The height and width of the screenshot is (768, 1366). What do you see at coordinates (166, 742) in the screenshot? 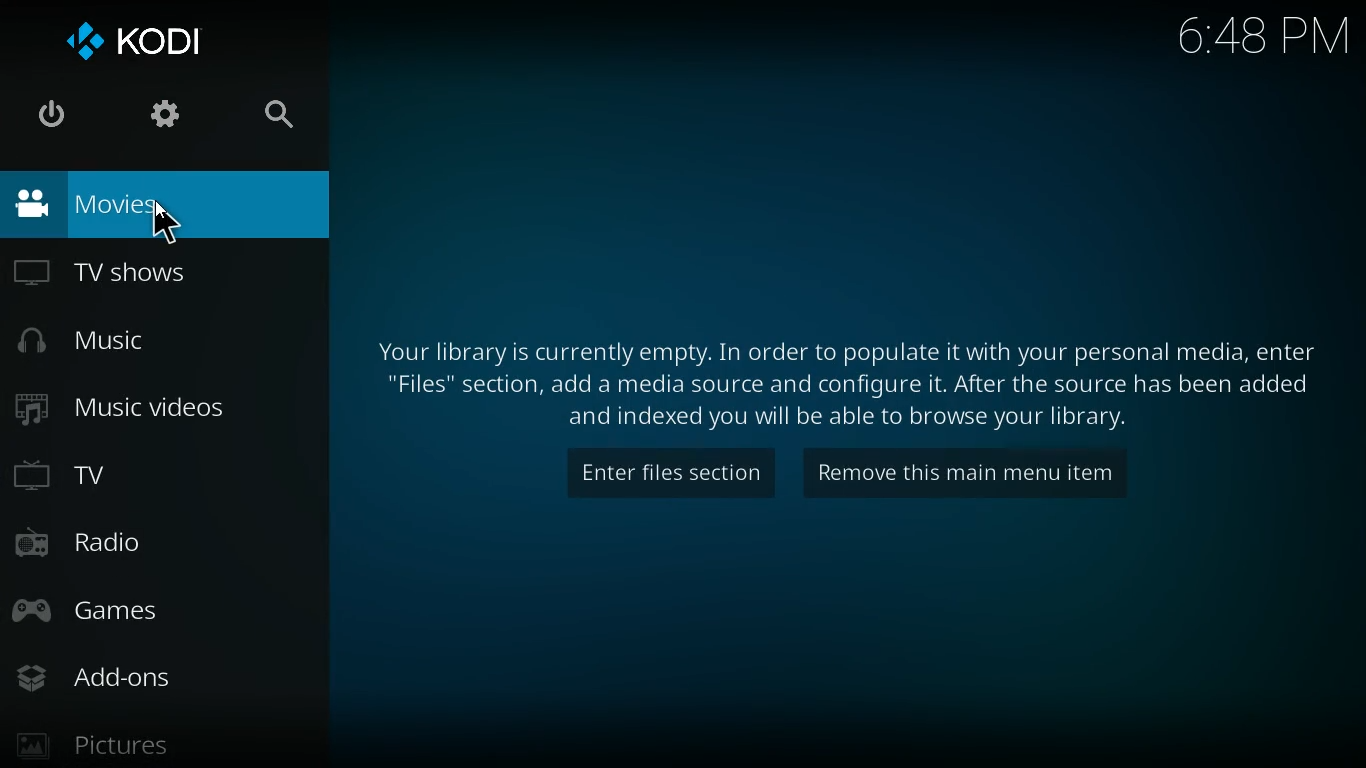
I see `pictures` at bounding box center [166, 742].